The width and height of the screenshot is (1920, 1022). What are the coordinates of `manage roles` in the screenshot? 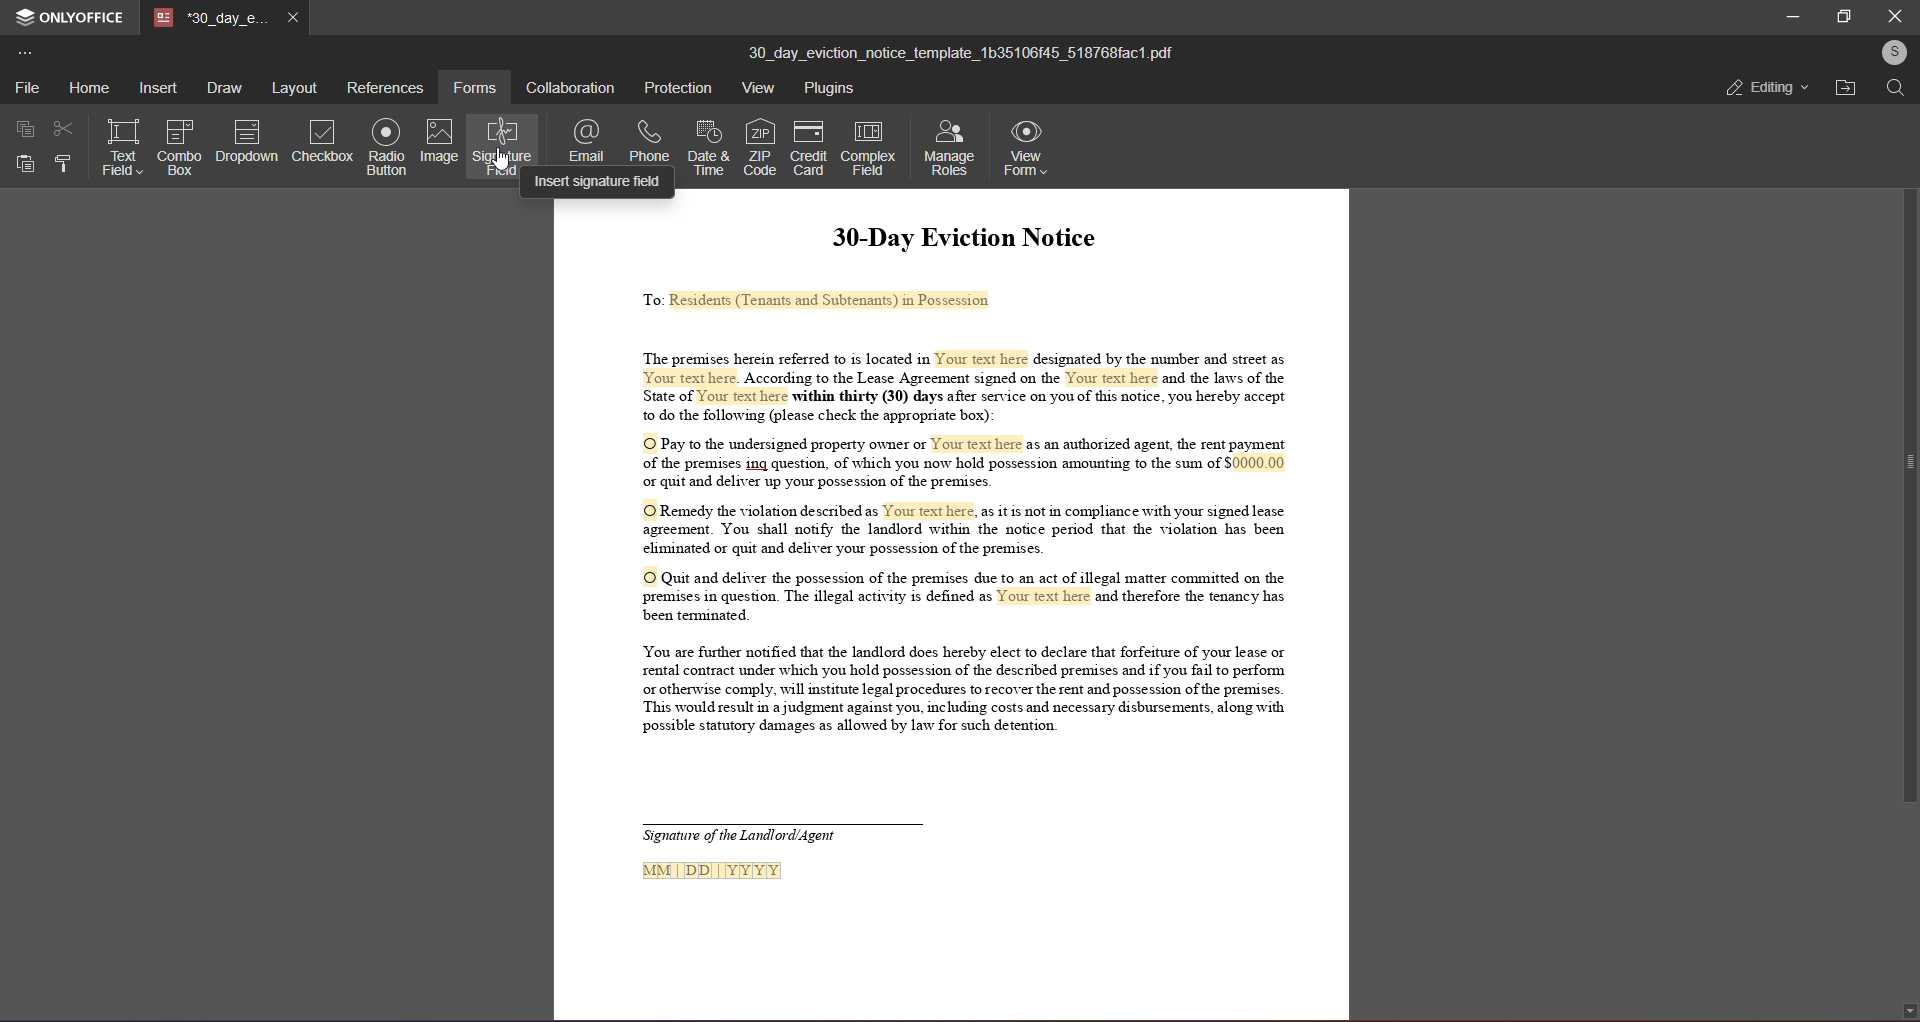 It's located at (949, 146).